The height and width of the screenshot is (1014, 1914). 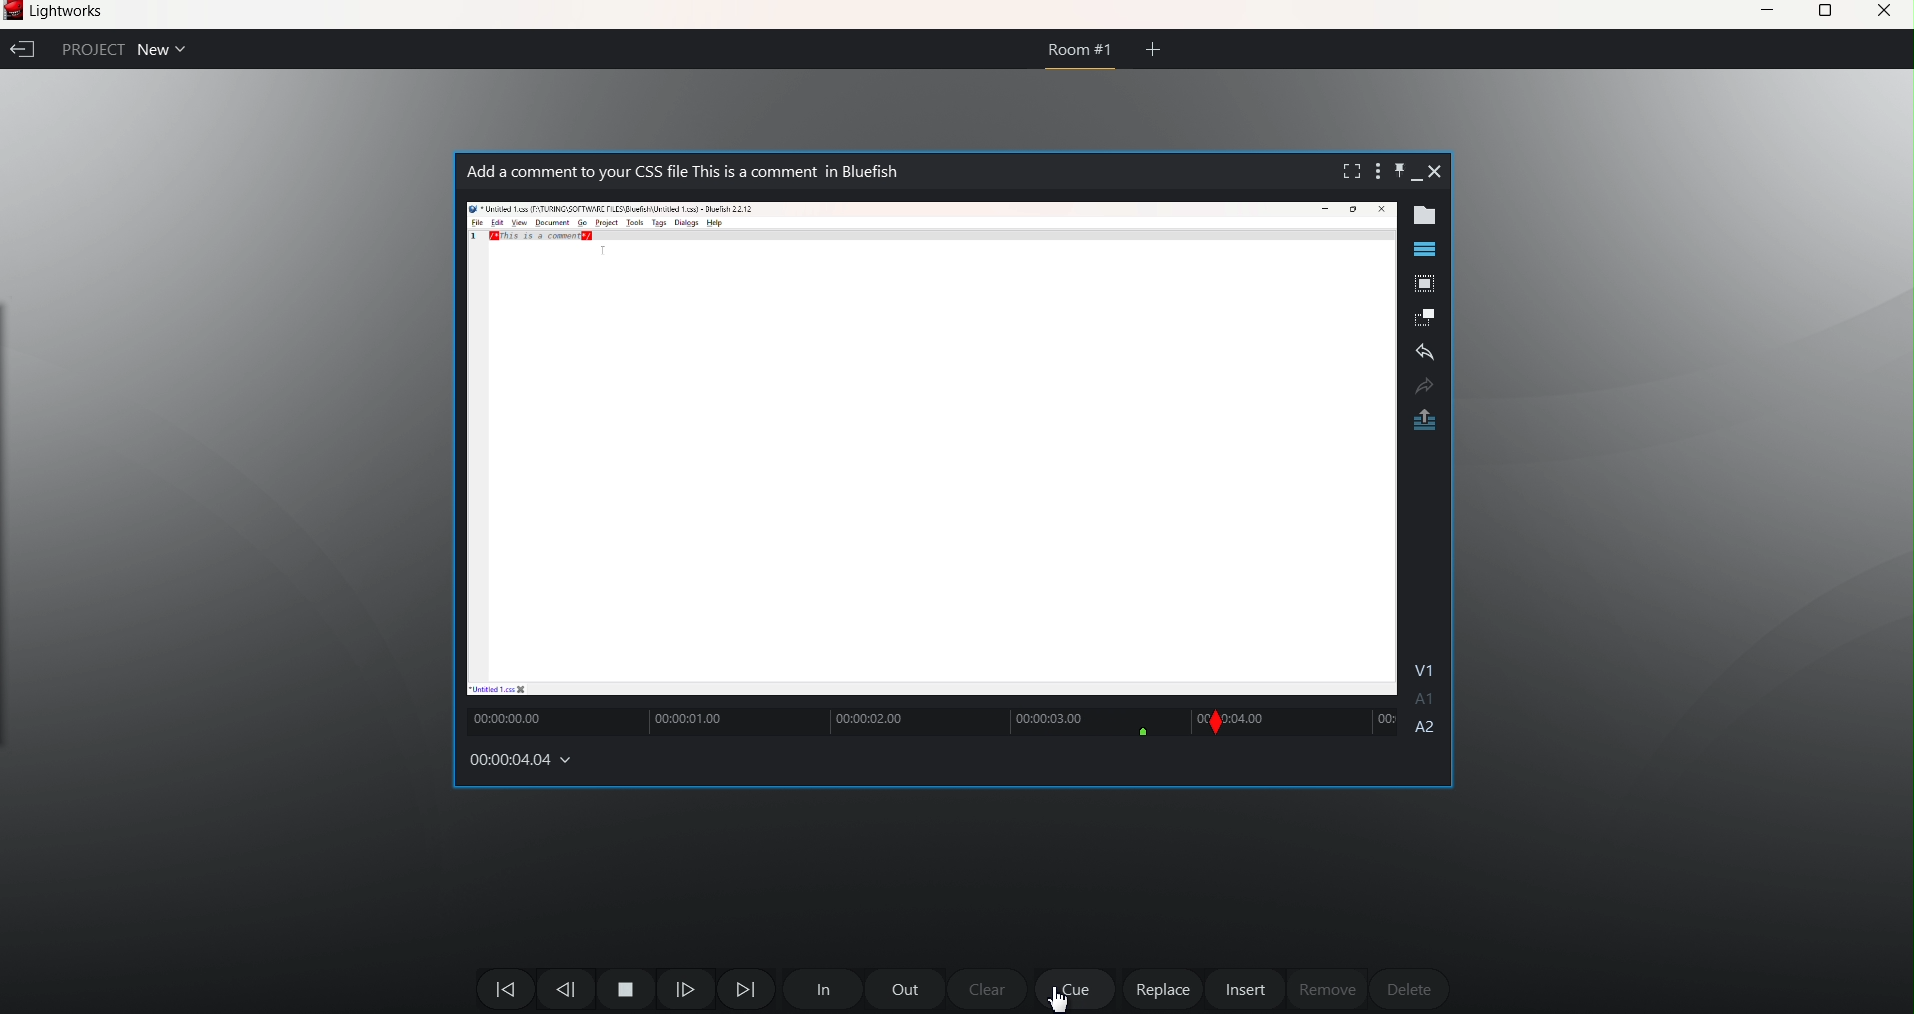 I want to click on Open Projects, so click(x=169, y=48).